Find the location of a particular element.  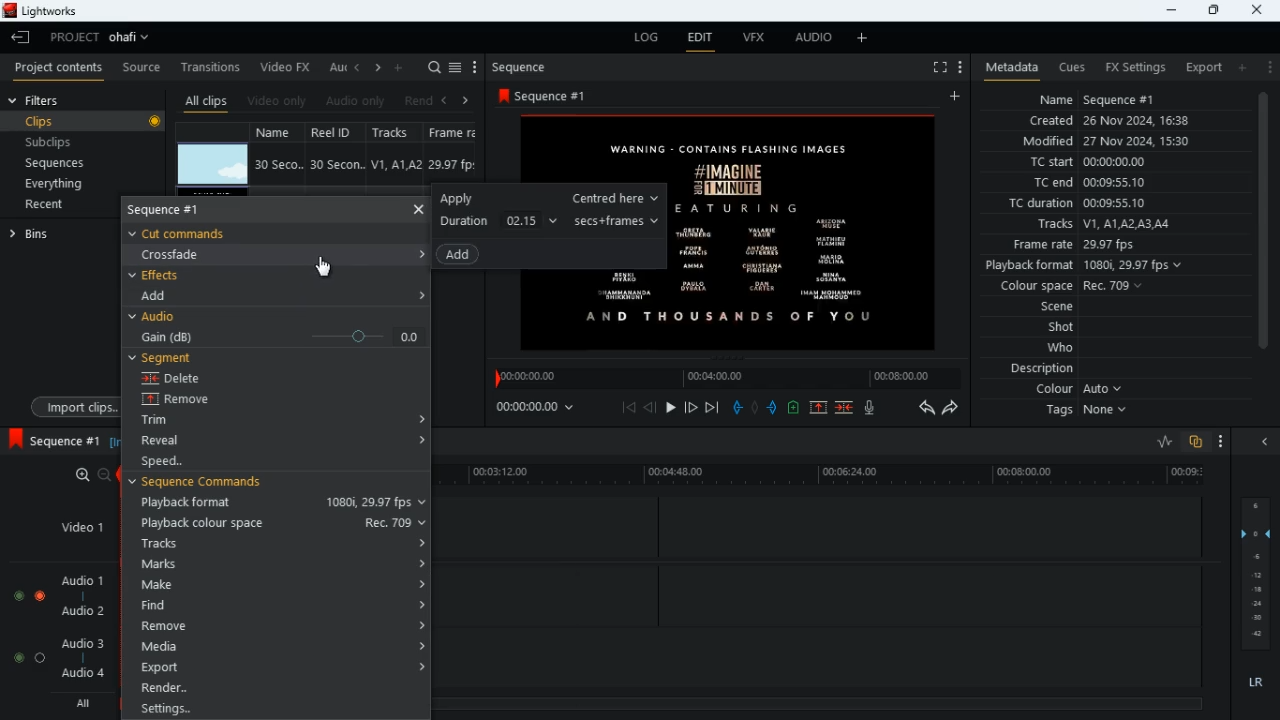

layers is located at coordinates (1259, 573).